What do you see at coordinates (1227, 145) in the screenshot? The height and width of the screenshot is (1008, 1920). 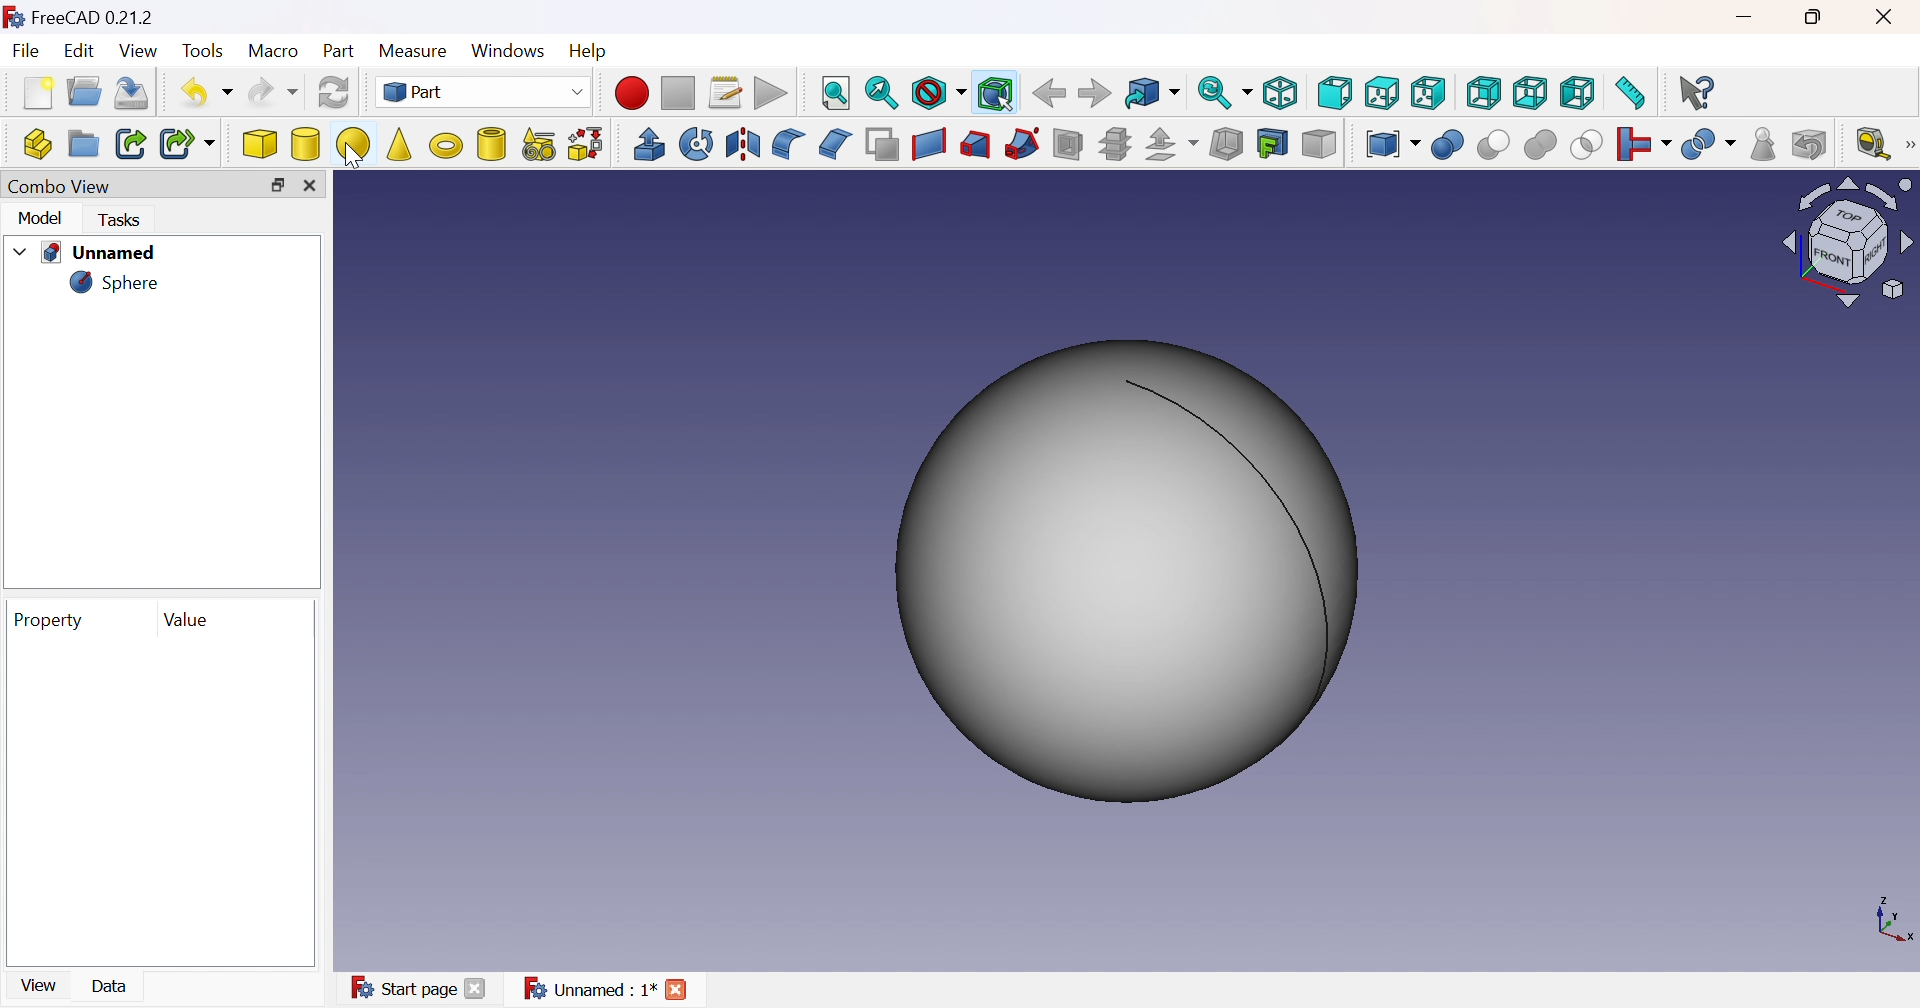 I see `Thickness` at bounding box center [1227, 145].